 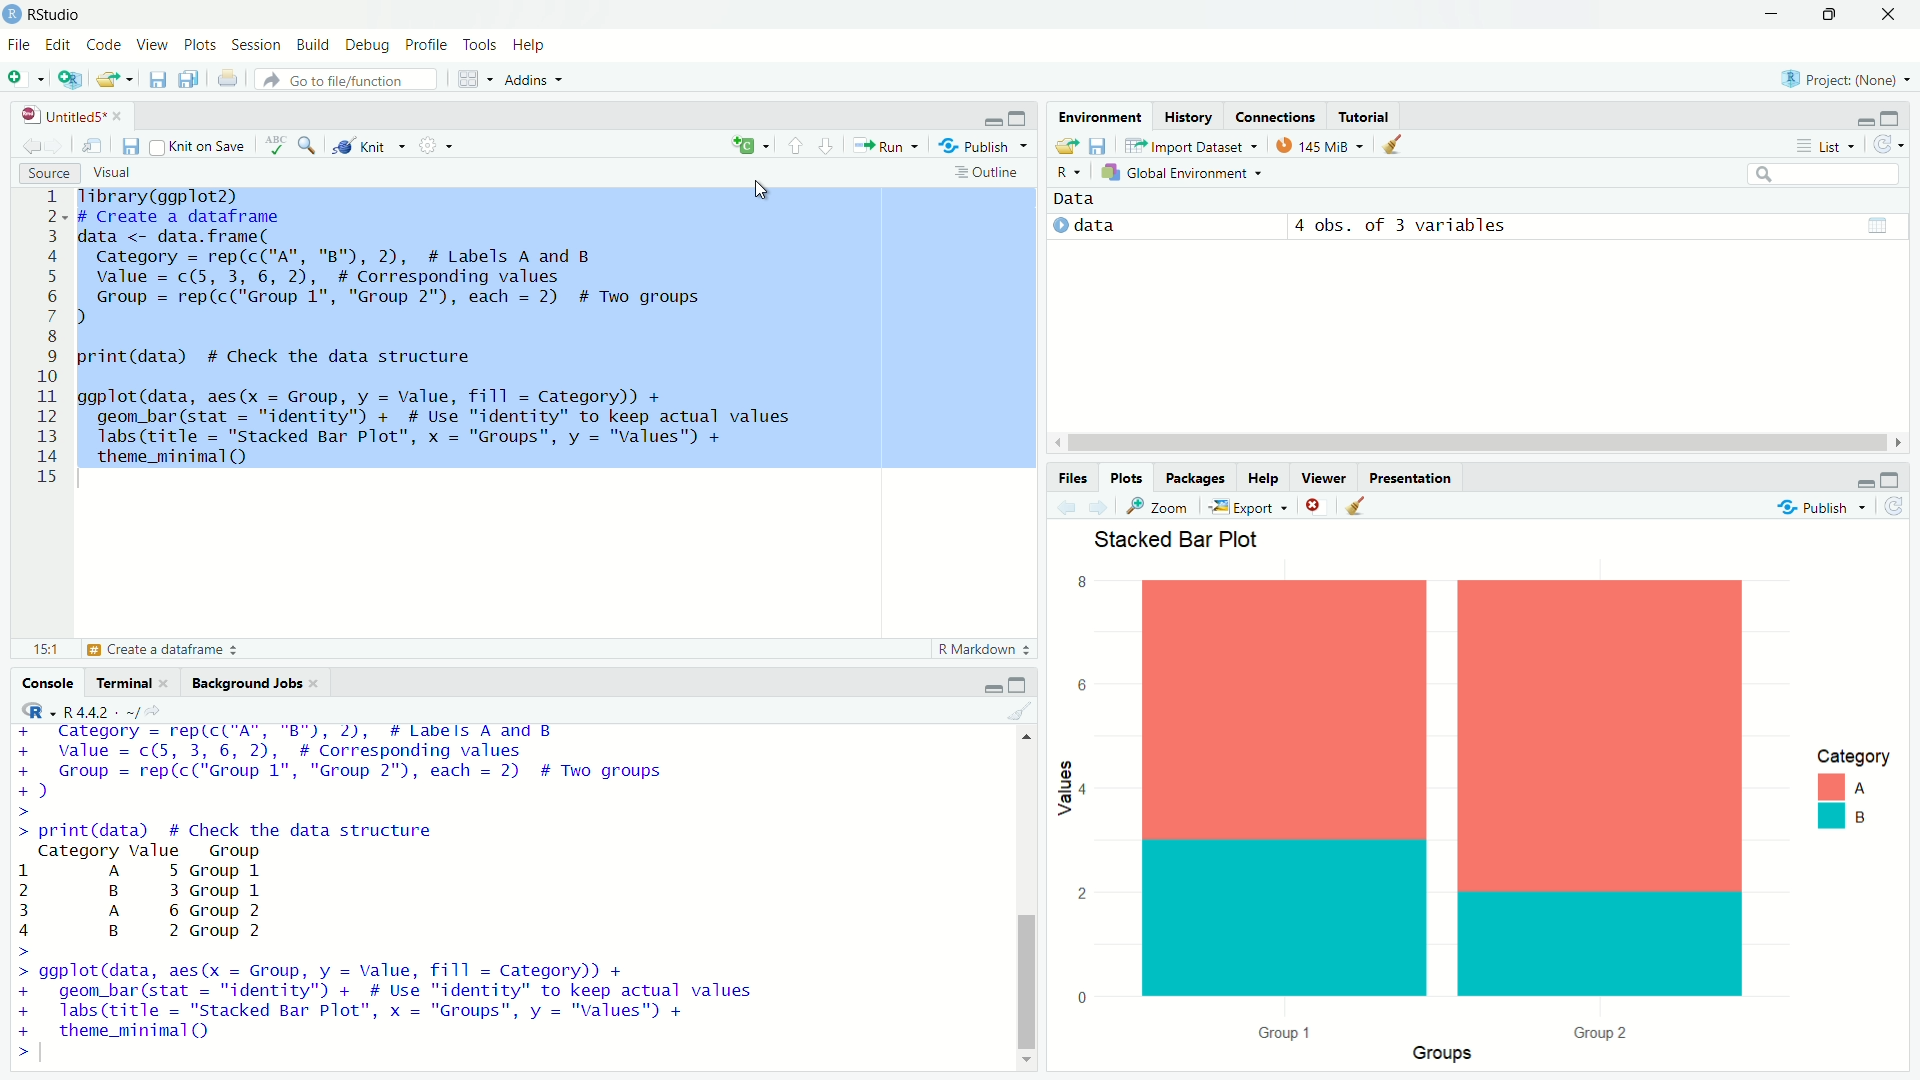 What do you see at coordinates (488, 327) in the screenshot?
I see `Tibrary(ggplot2)

# Create a dataframe

data <- data.frame(
Category = rep(c("A", "B"), 2), # Labels A and B
value = c(5, 3, 6, 2), # Corresponding values
Group = rep(c("Group 1", "Group 2"), each = 2) # Two groups

)

print(data) # Check the data structure

ggplot(data, aes(x = Group, y = Value, fill = Category)) +
geom_bar(stat = "identity") + # Use "identity" to keep actual values
Jabs(title = "stacked Bar Plot", x = "Groups", y = "Values") +
theme_minimal(Q) 1` at bounding box center [488, 327].